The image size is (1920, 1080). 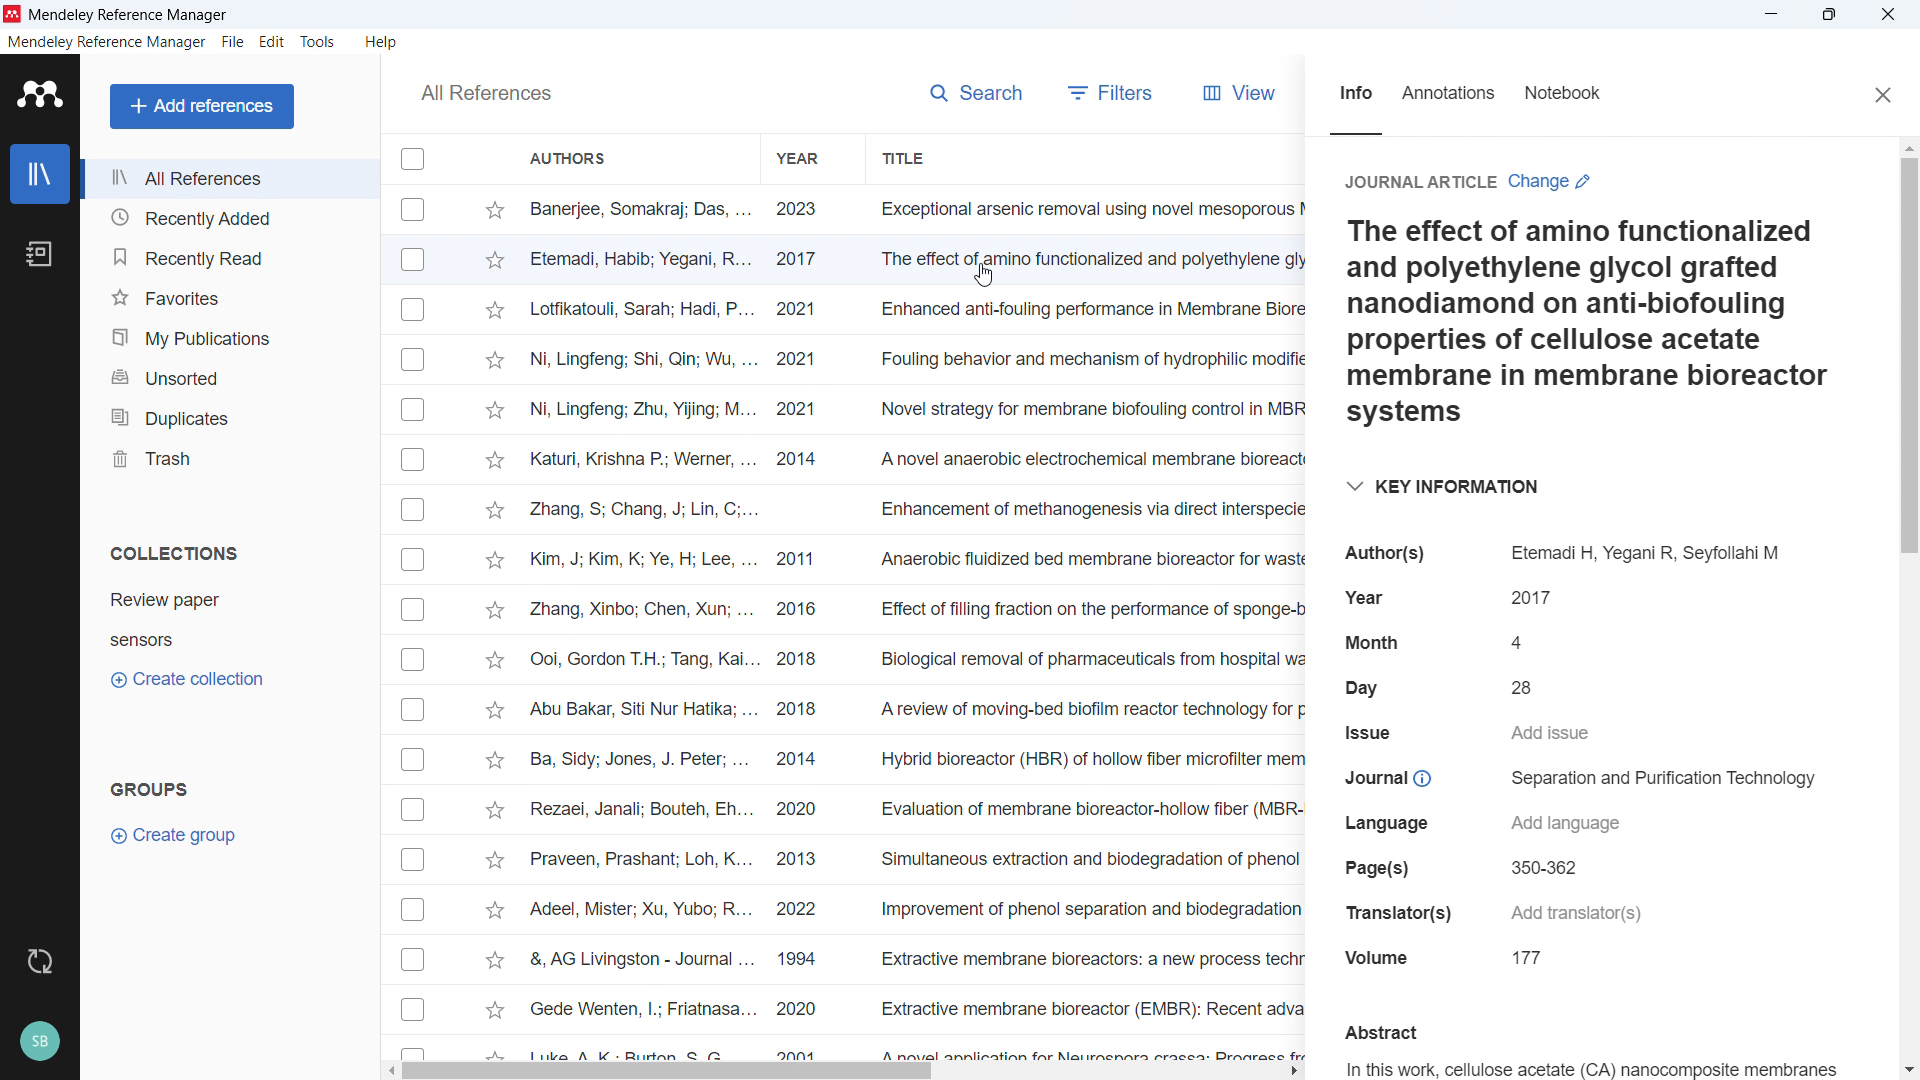 What do you see at coordinates (227, 456) in the screenshot?
I see `trash ` at bounding box center [227, 456].